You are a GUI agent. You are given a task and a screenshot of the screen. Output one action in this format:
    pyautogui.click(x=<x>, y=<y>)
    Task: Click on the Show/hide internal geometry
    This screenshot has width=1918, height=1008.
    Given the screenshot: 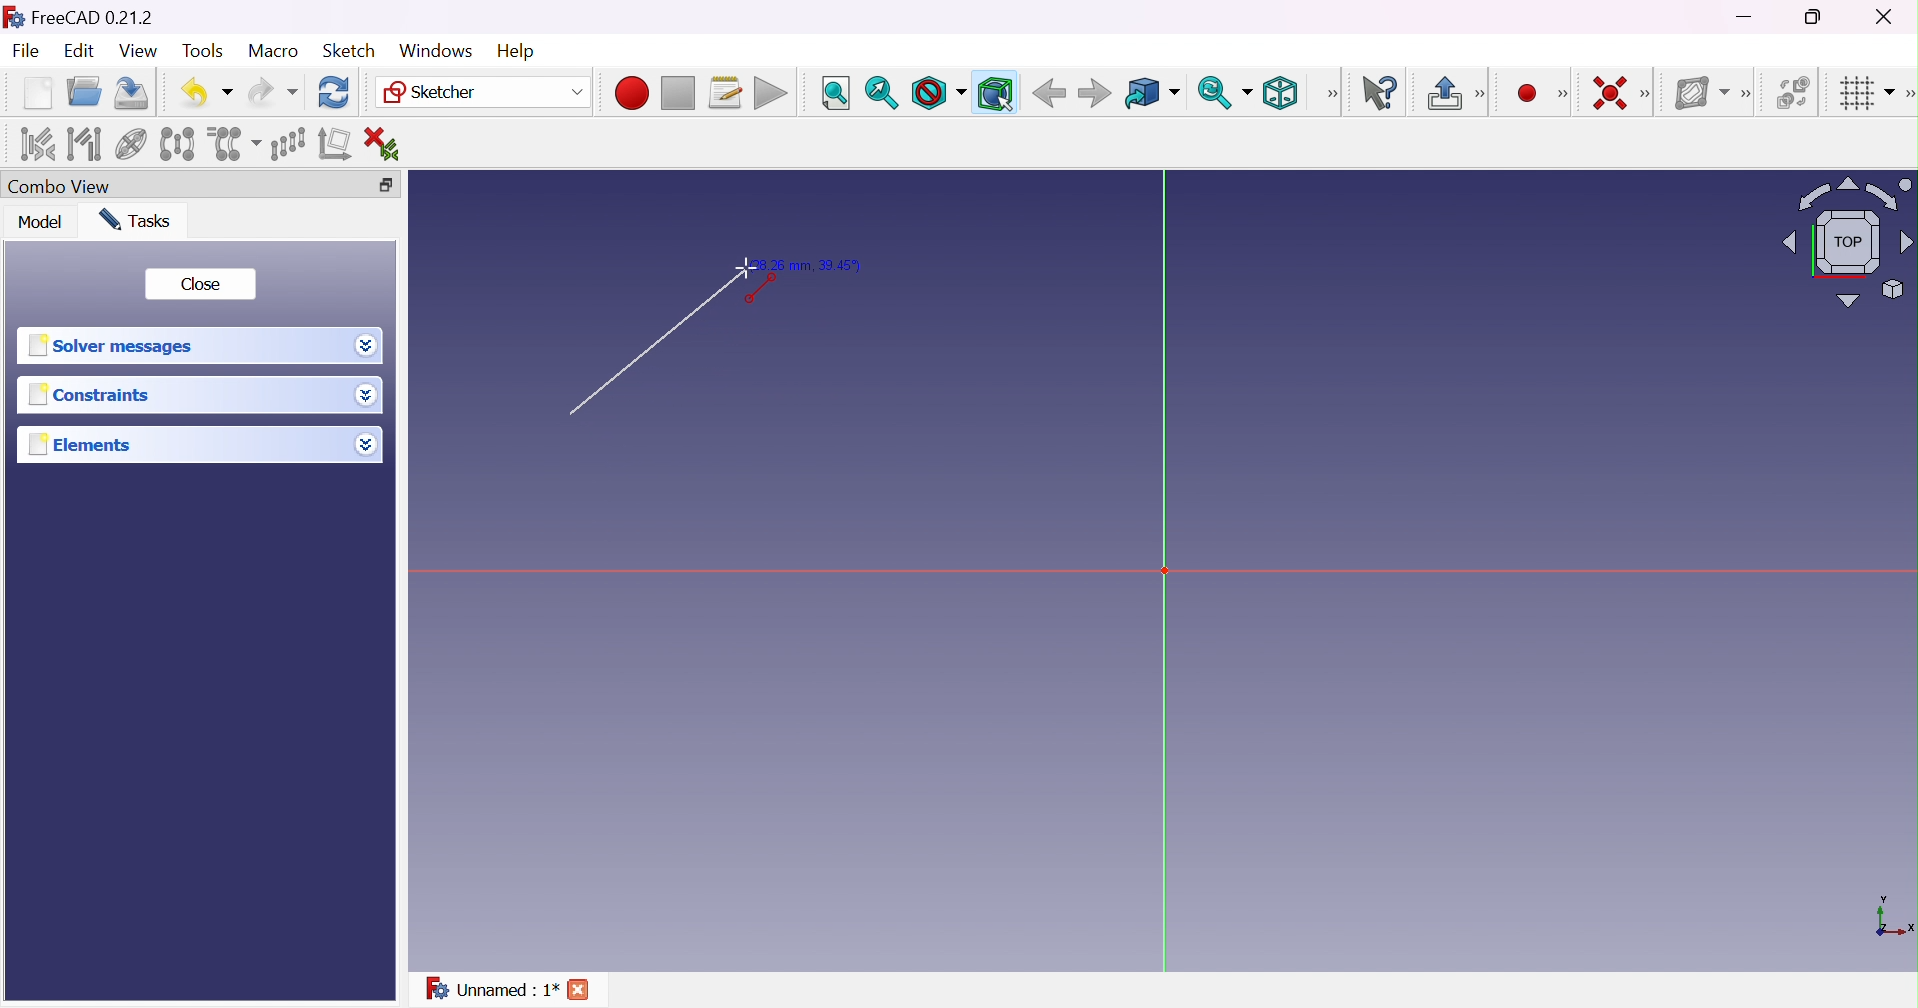 What is the action you would take?
    pyautogui.click(x=130, y=145)
    